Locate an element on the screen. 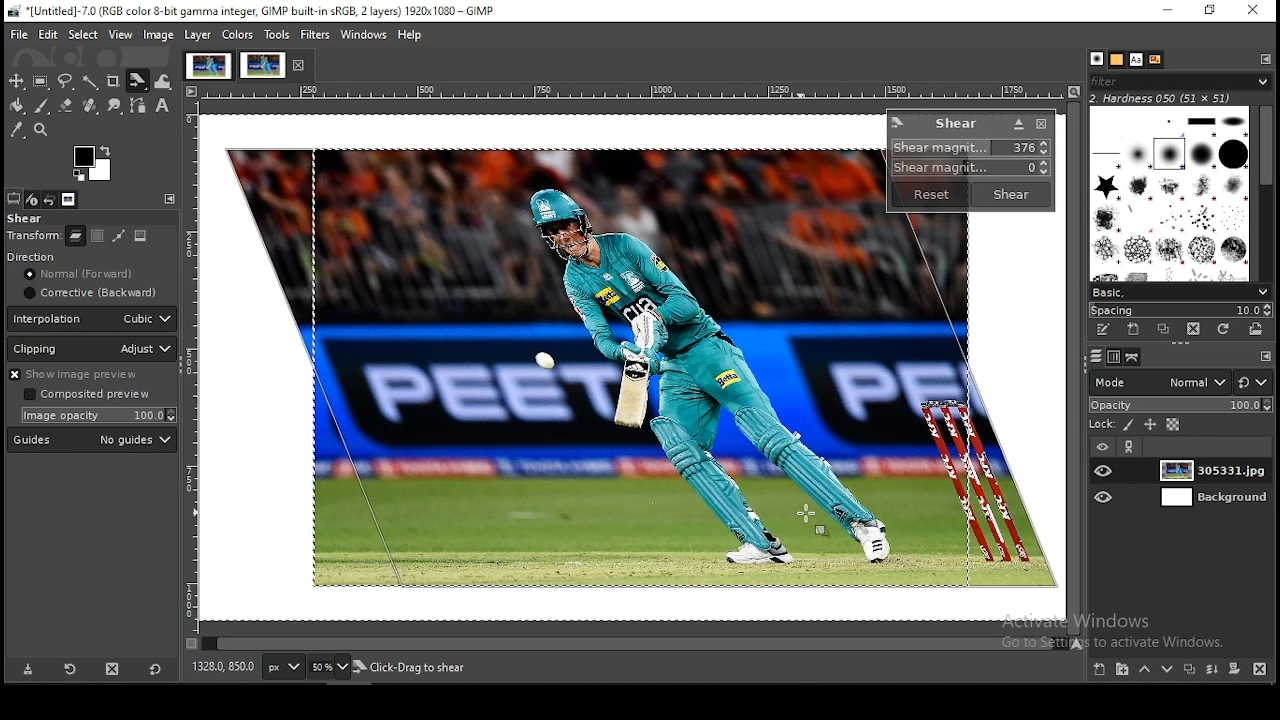  restore tool preset is located at coordinates (69, 669).